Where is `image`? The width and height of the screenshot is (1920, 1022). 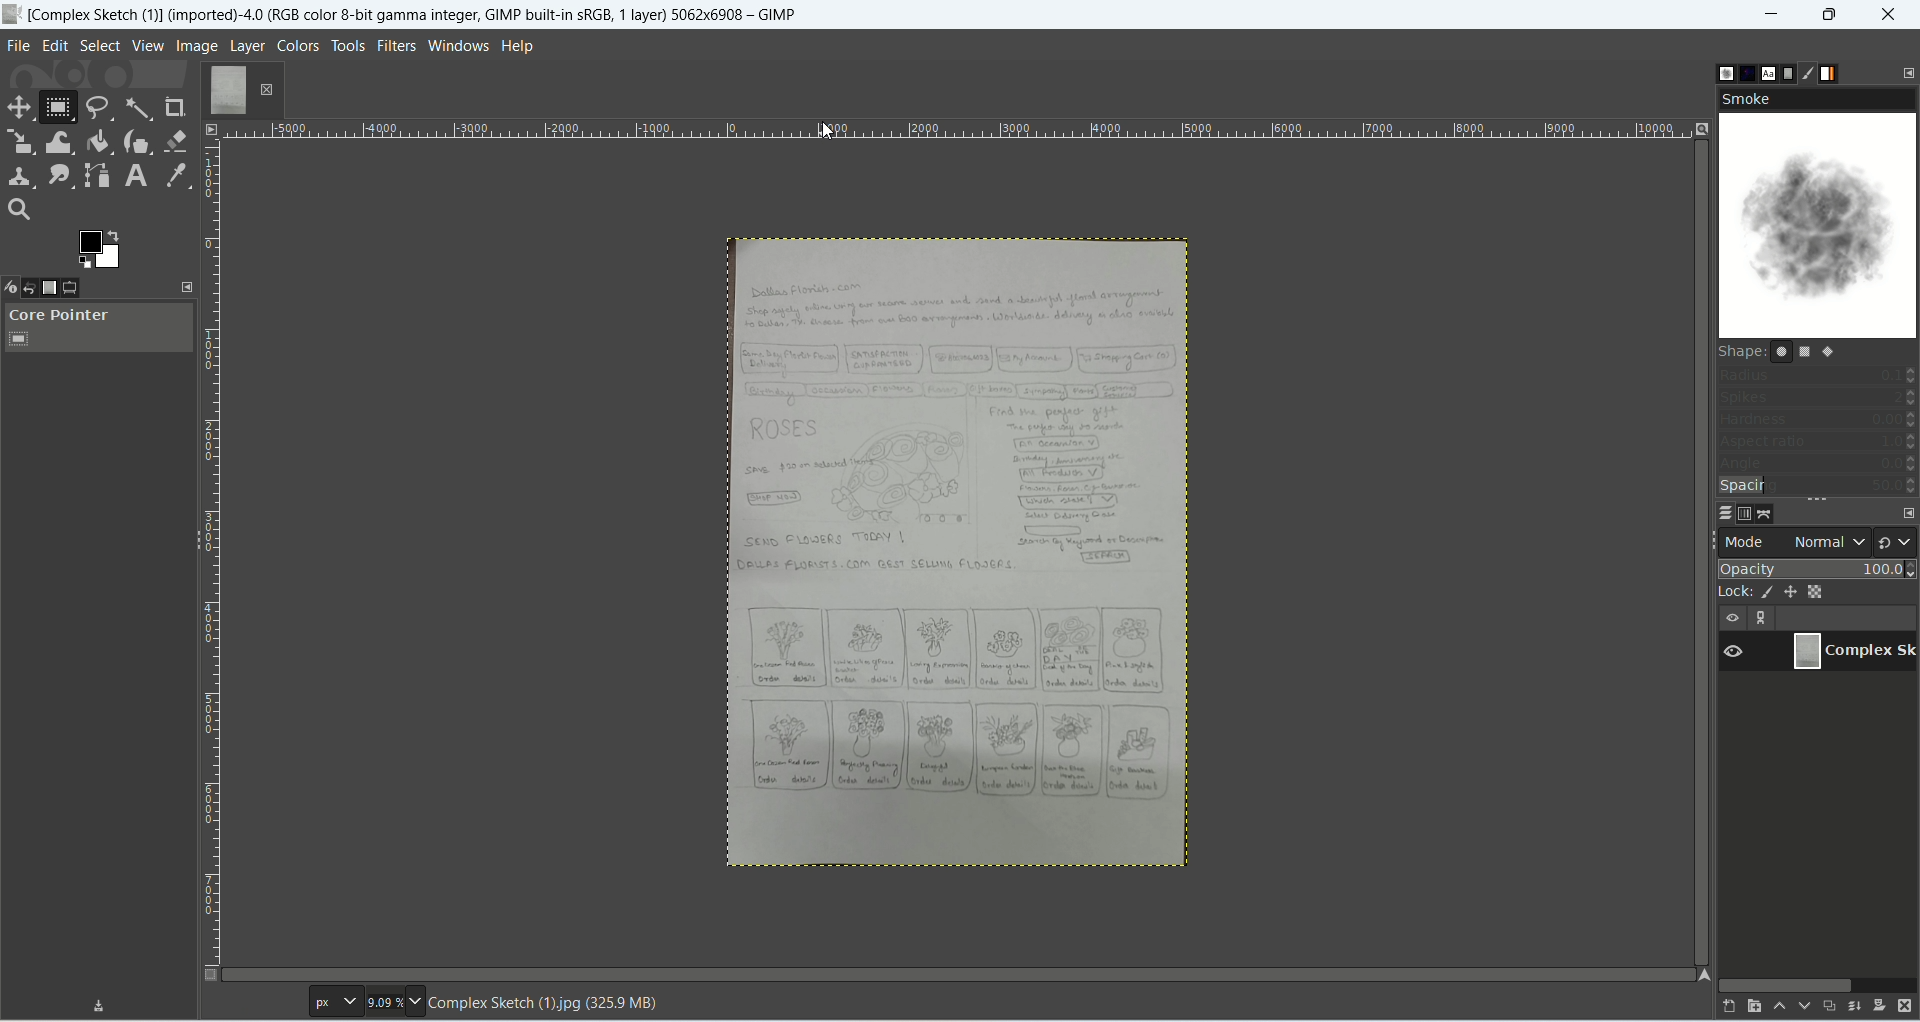 image is located at coordinates (196, 46).